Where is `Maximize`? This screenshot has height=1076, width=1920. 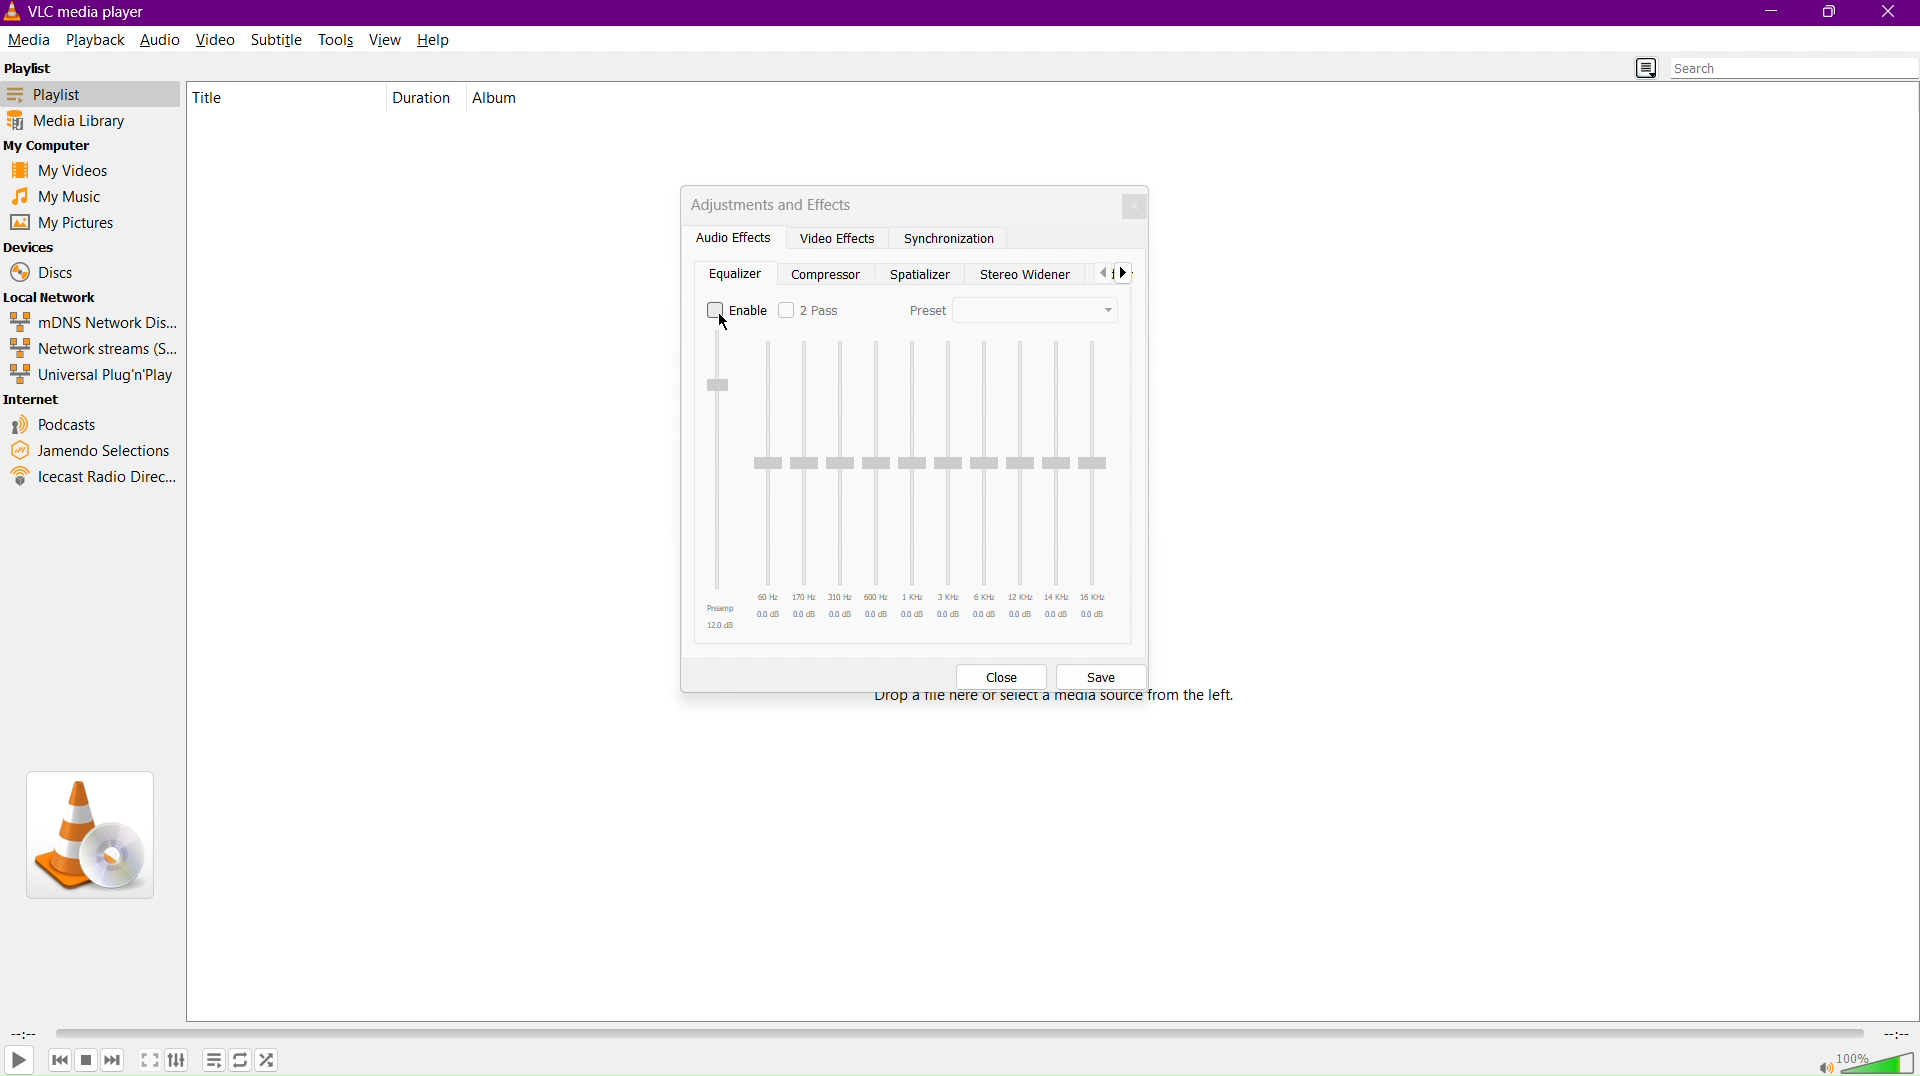
Maximize is located at coordinates (1829, 12).